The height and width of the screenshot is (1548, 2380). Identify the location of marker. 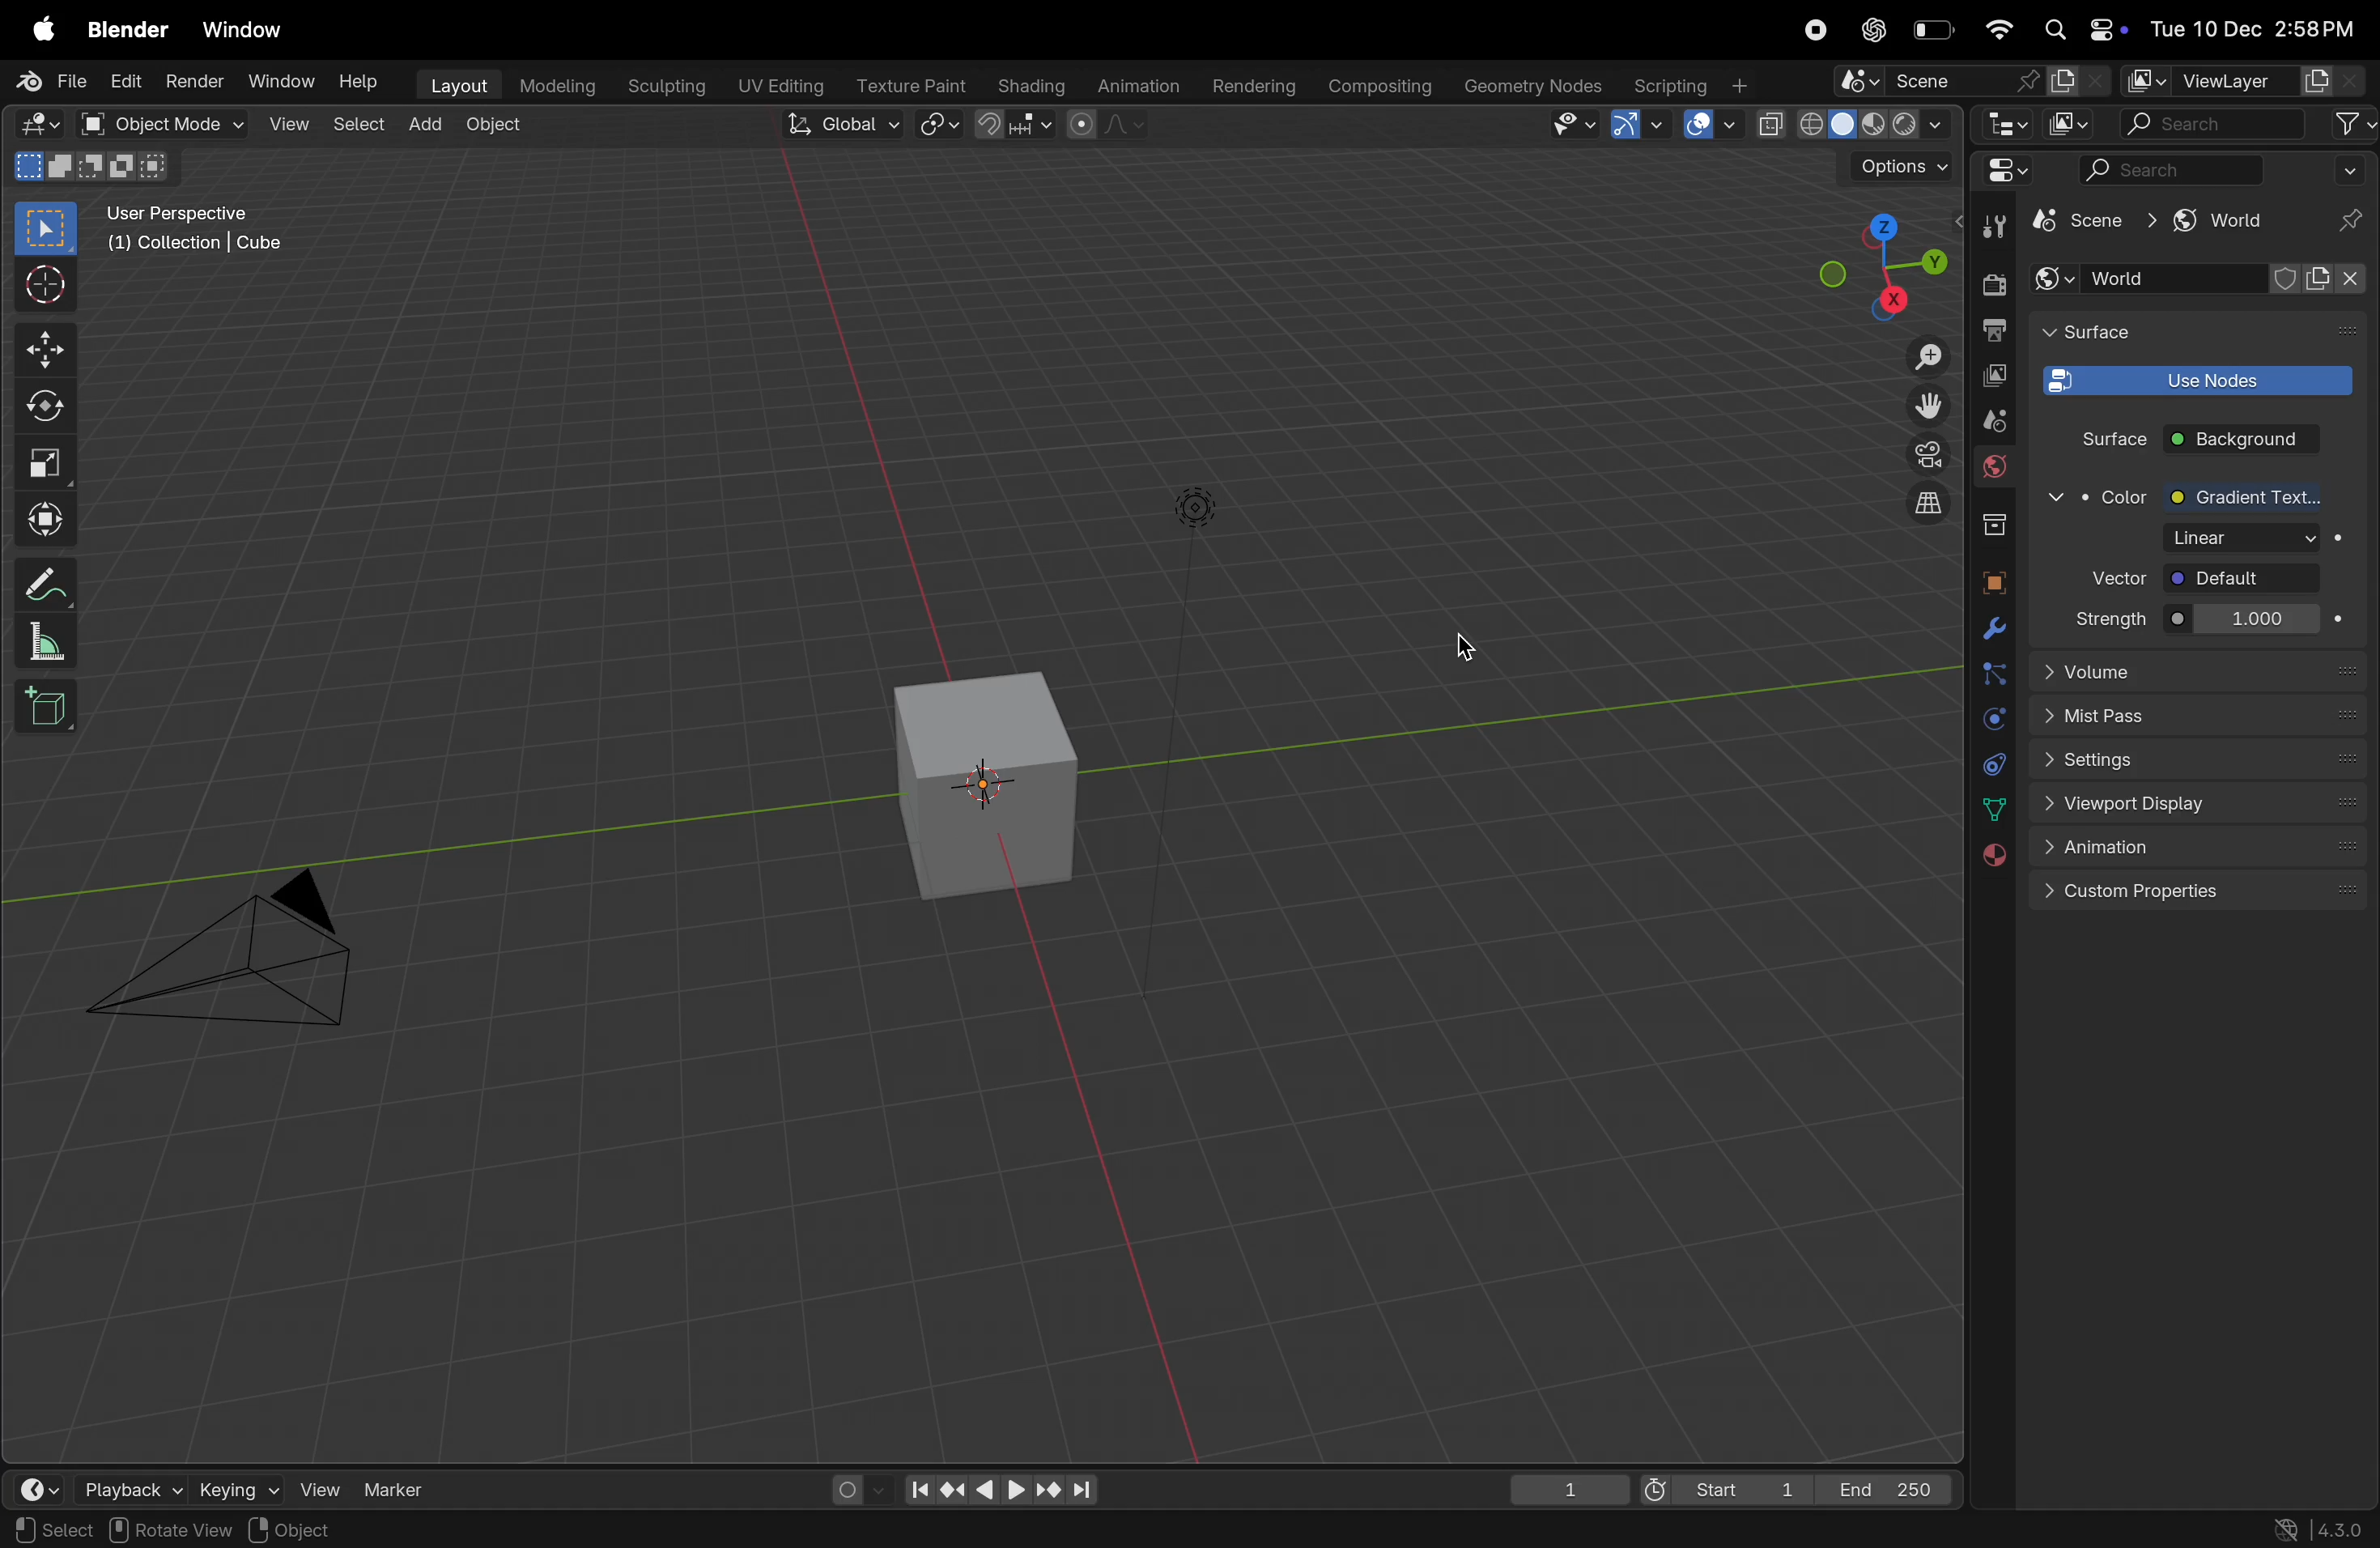
(396, 1487).